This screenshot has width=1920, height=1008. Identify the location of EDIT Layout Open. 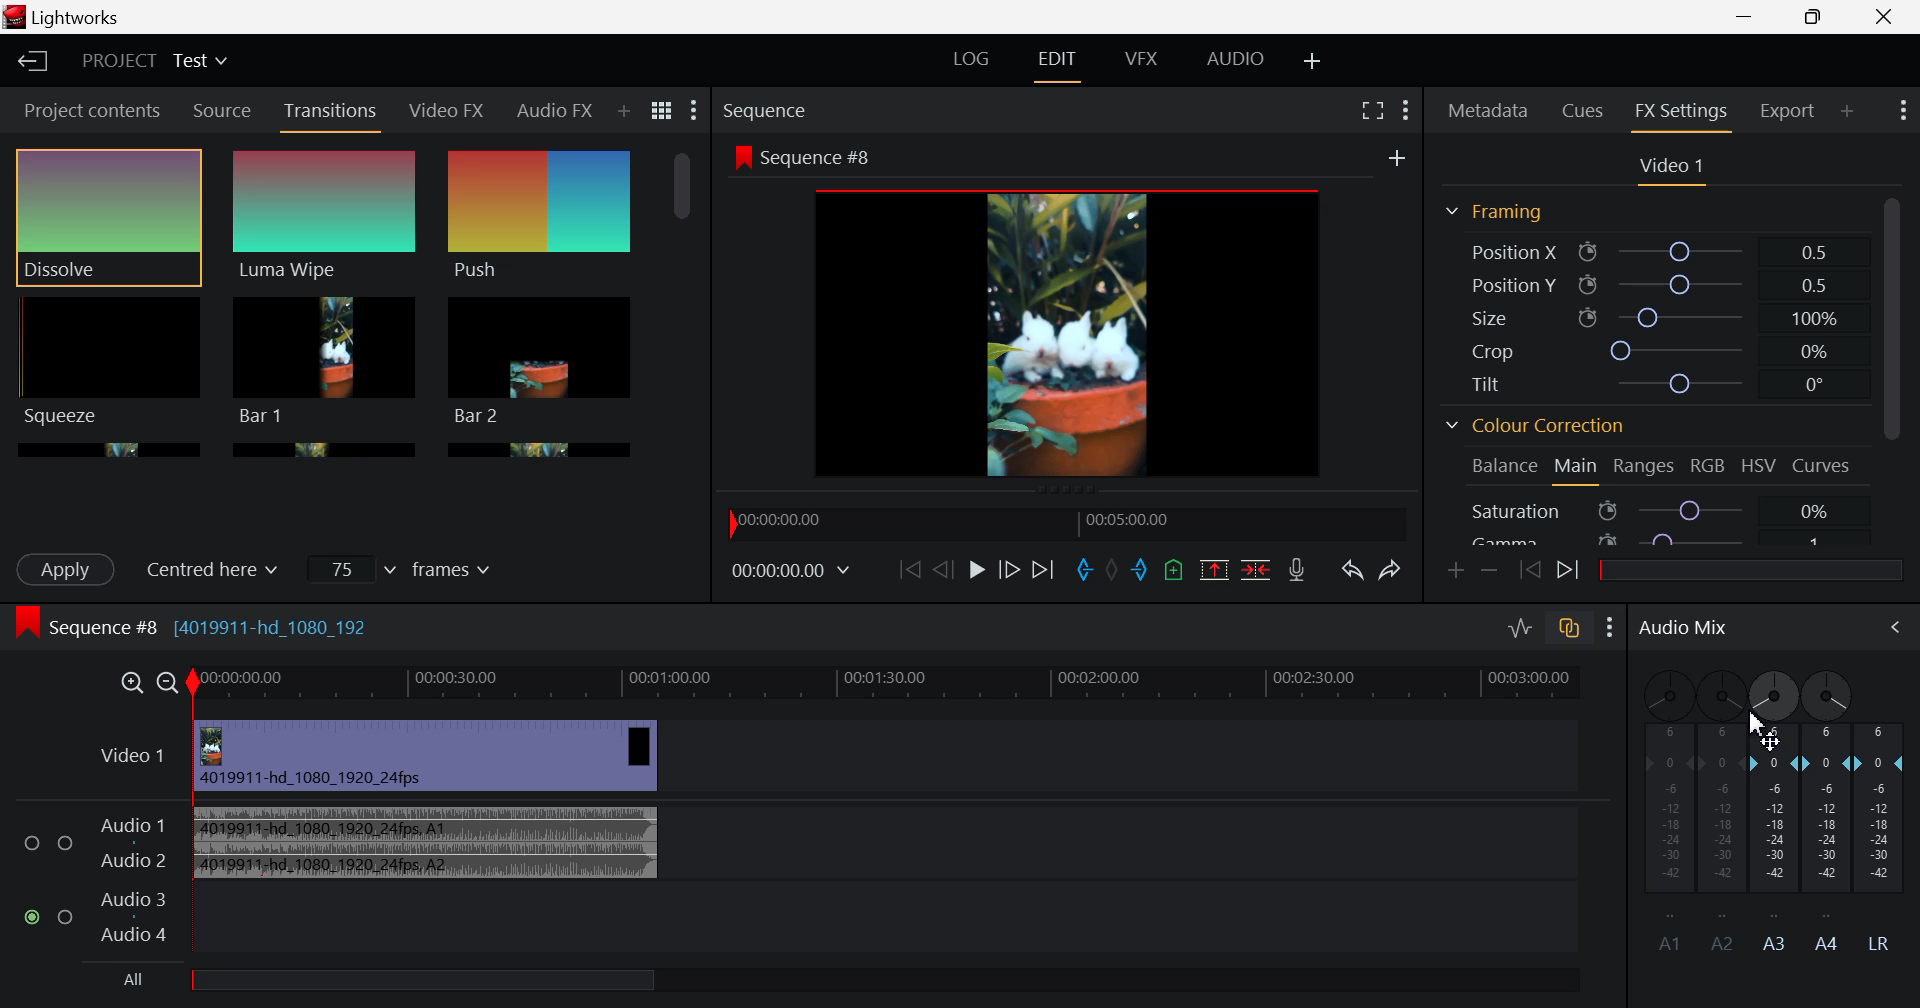
(1055, 64).